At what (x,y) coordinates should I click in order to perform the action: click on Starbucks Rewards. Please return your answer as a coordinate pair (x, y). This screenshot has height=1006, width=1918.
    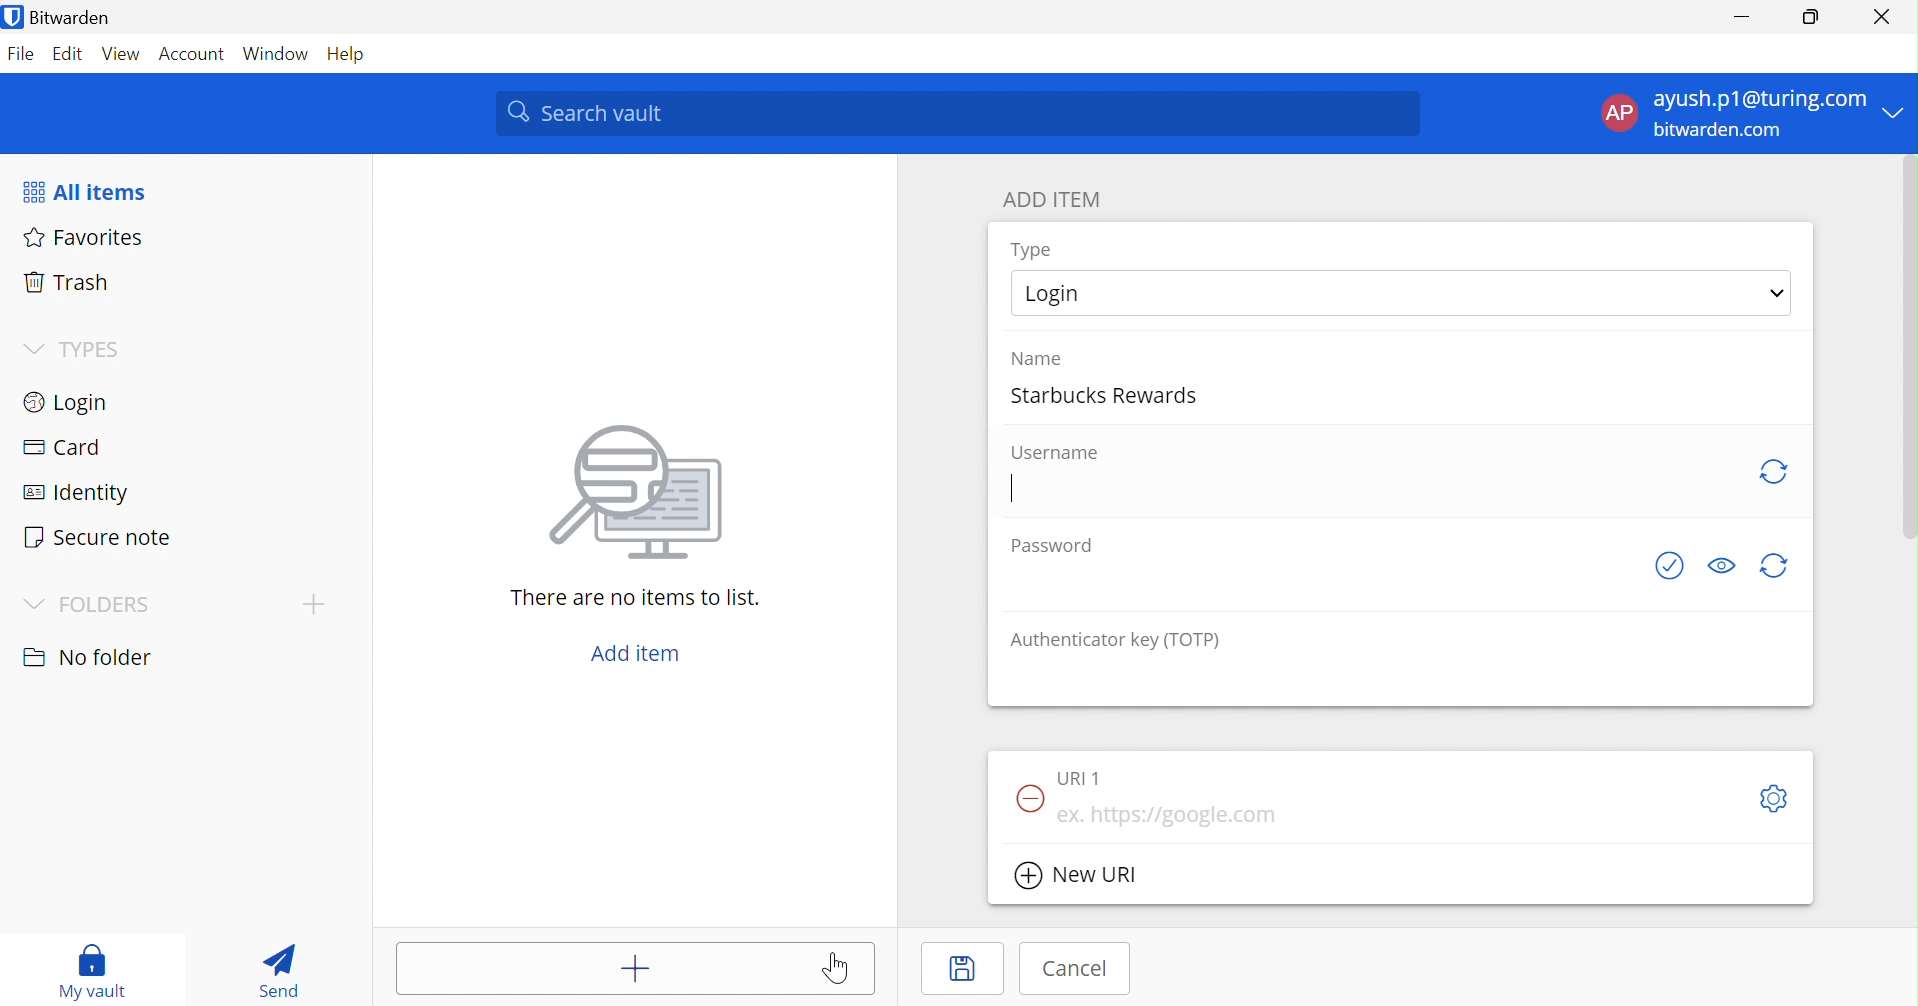
    Looking at the image, I should click on (1111, 392).